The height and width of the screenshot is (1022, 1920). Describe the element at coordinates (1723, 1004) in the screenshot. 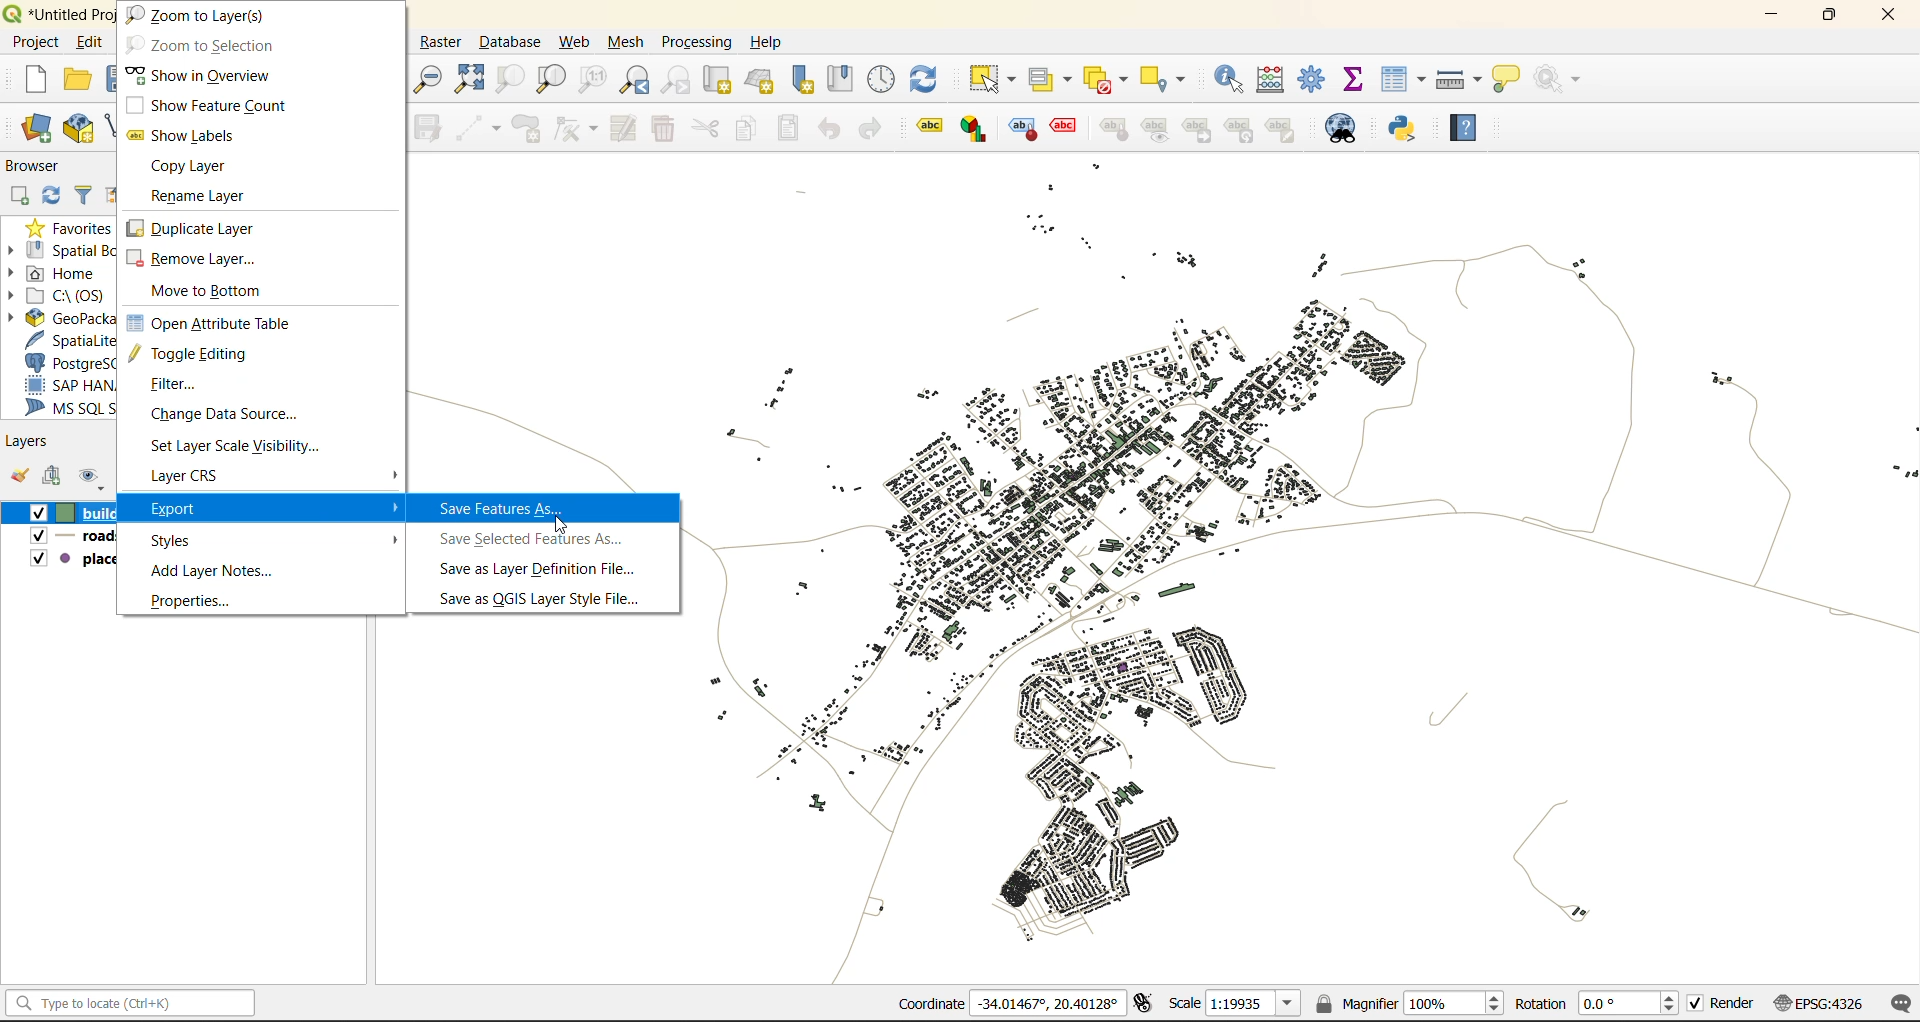

I see `render` at that location.